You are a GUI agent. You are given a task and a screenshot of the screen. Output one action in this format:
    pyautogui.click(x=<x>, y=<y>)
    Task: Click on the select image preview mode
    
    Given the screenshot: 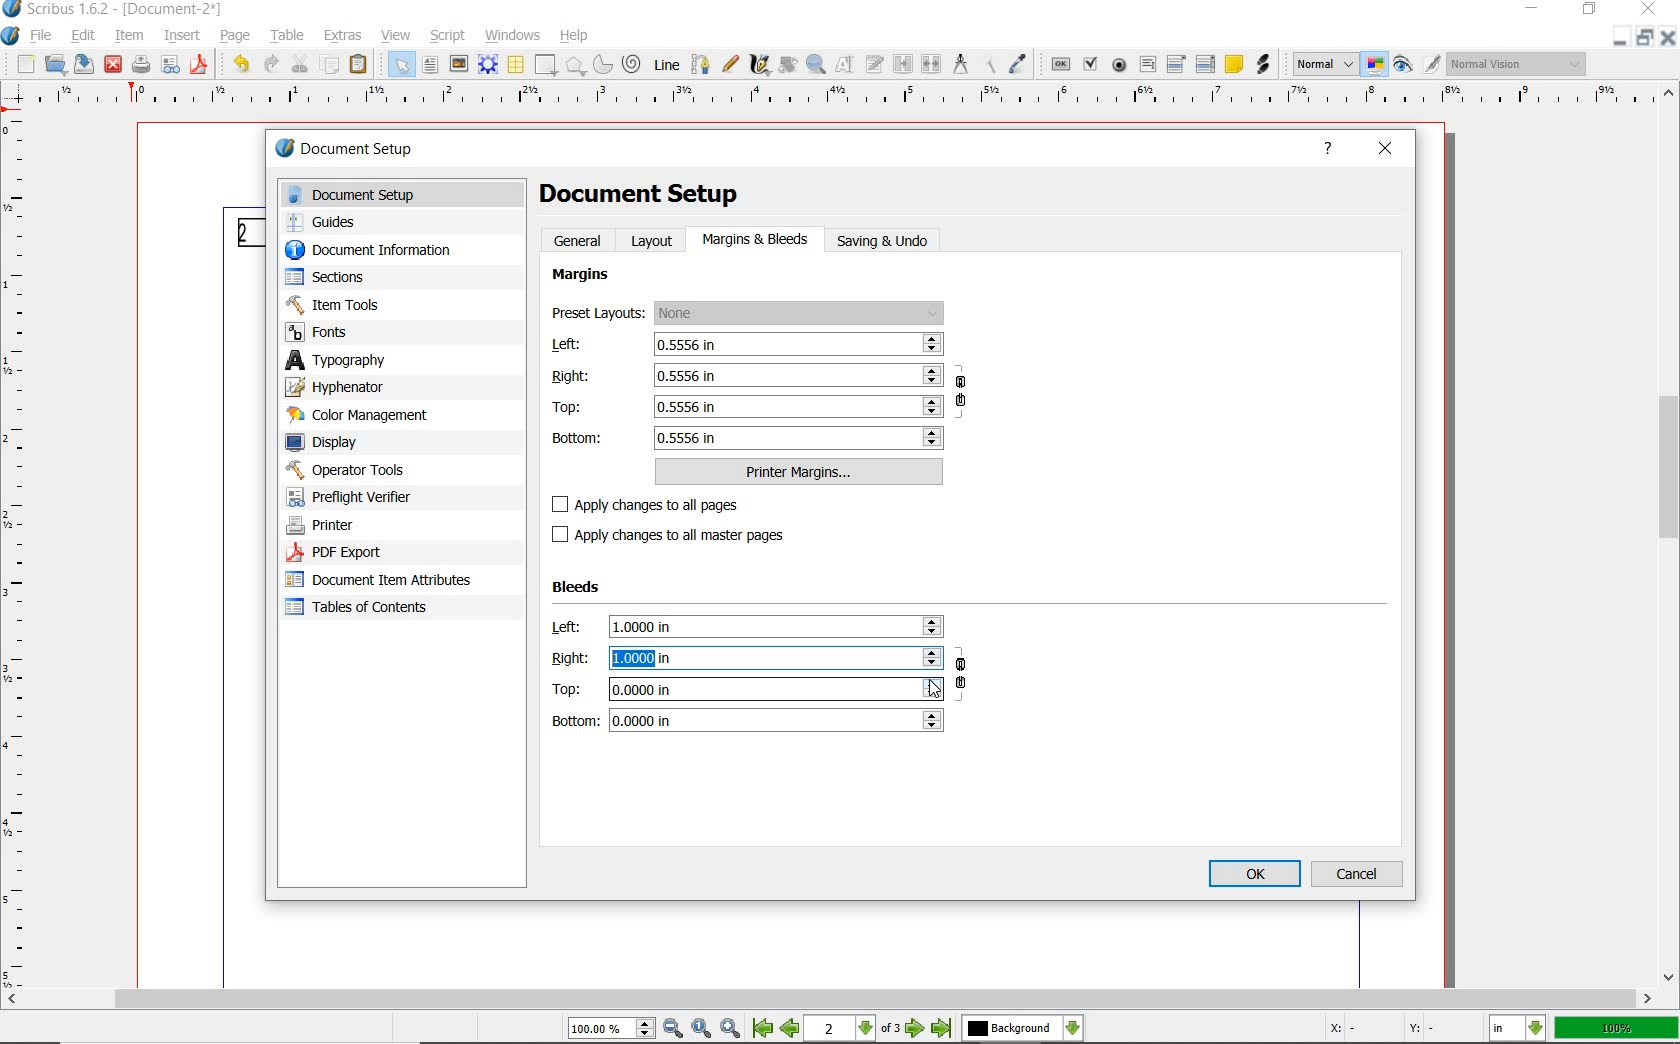 What is the action you would take?
    pyautogui.click(x=1324, y=64)
    